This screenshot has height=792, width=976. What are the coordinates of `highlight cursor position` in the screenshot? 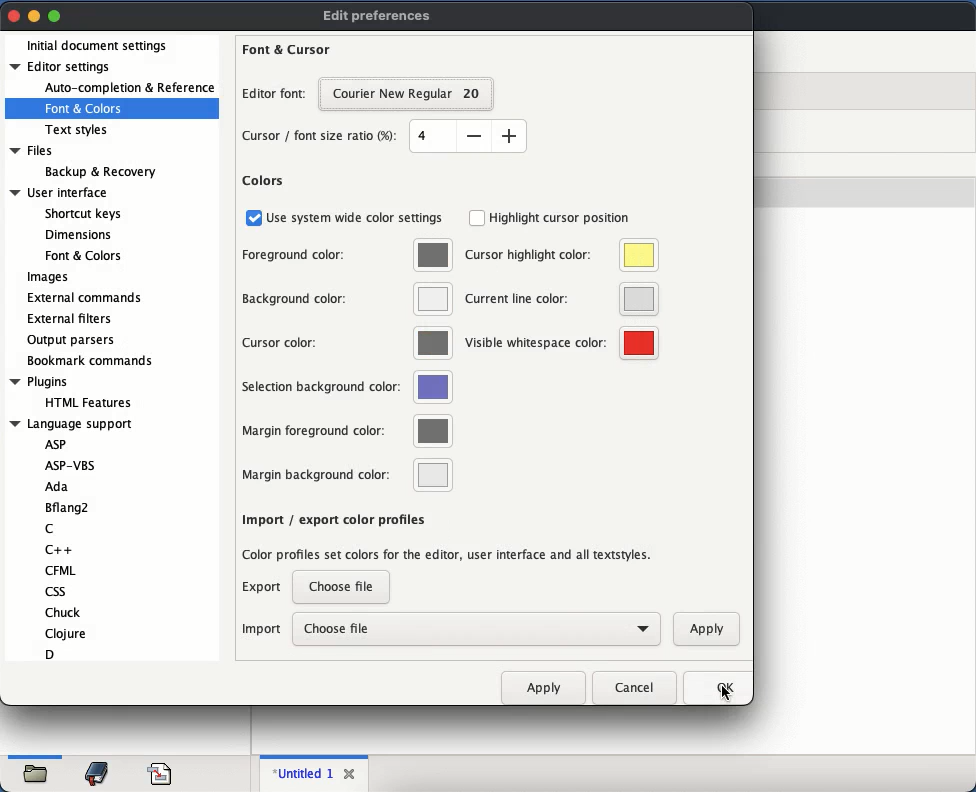 It's located at (561, 218).